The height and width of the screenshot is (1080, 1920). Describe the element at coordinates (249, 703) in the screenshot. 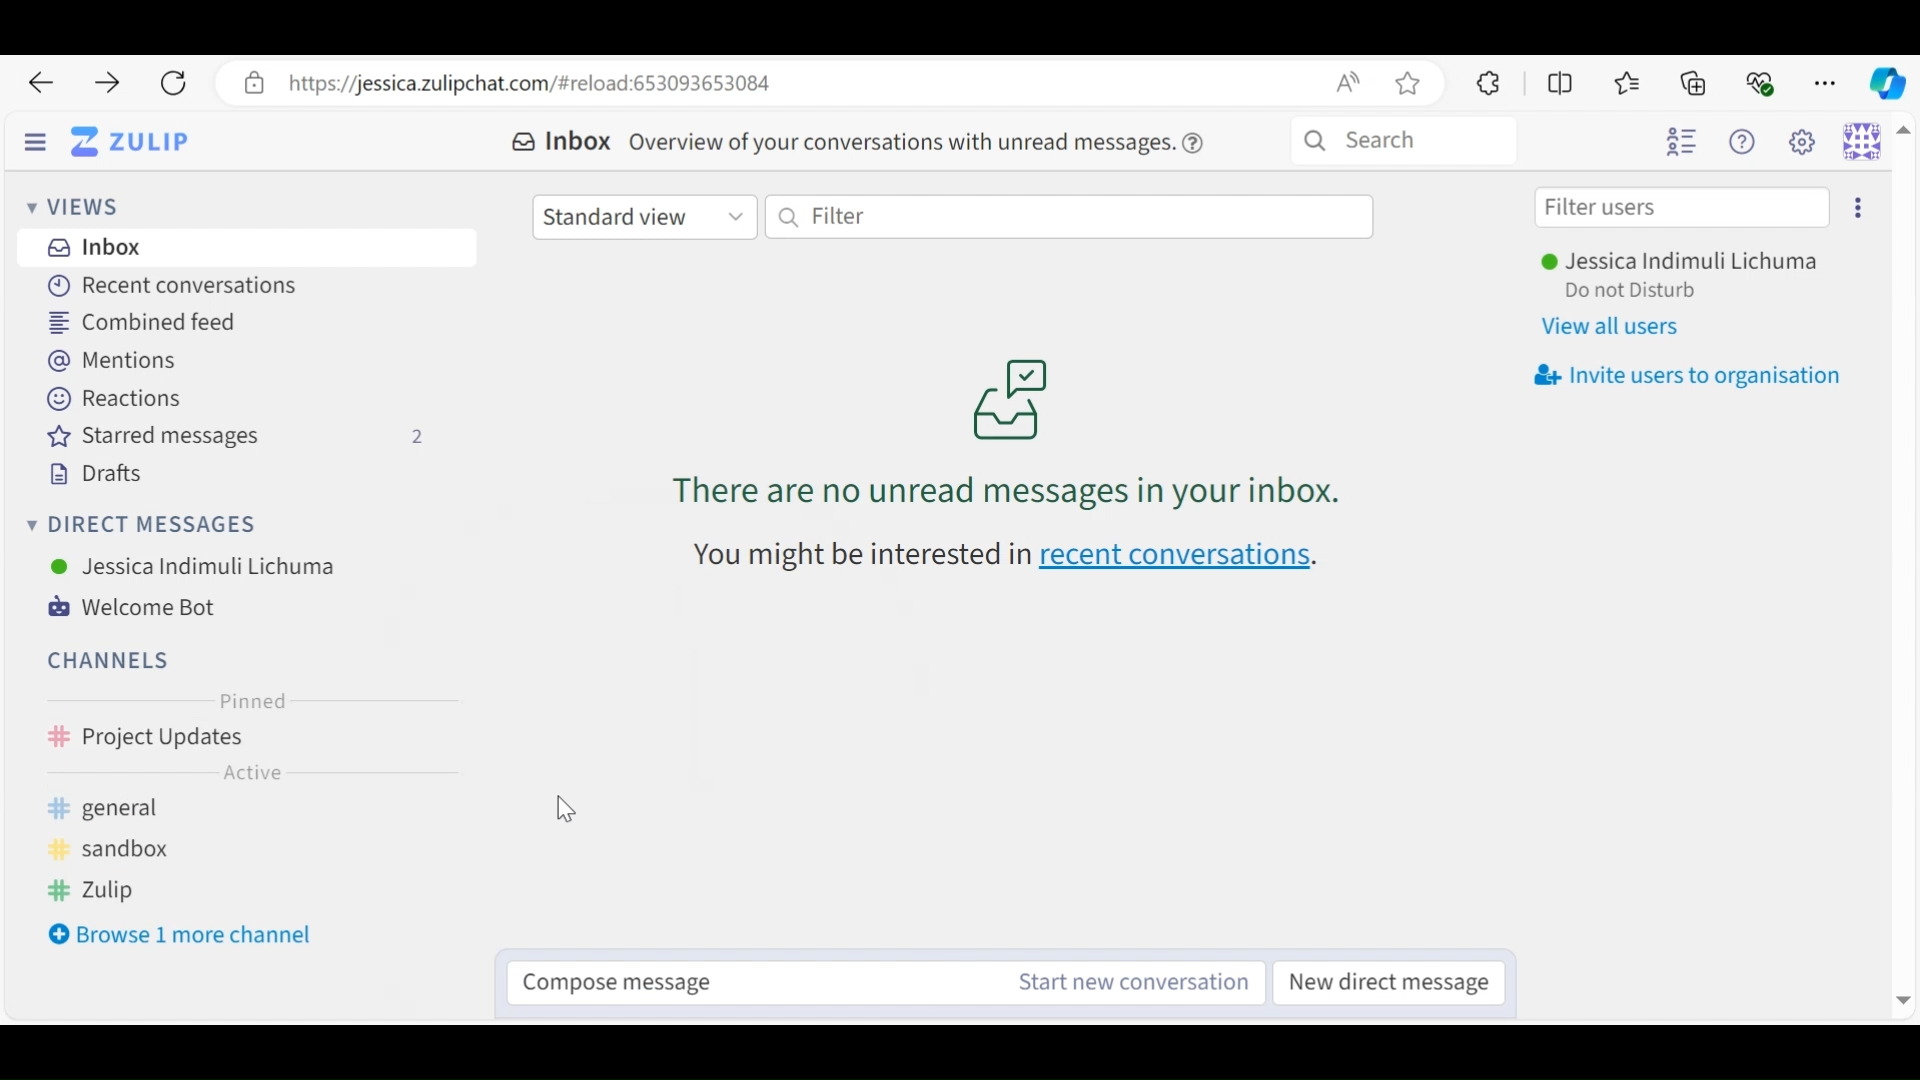

I see `Pinned` at that location.